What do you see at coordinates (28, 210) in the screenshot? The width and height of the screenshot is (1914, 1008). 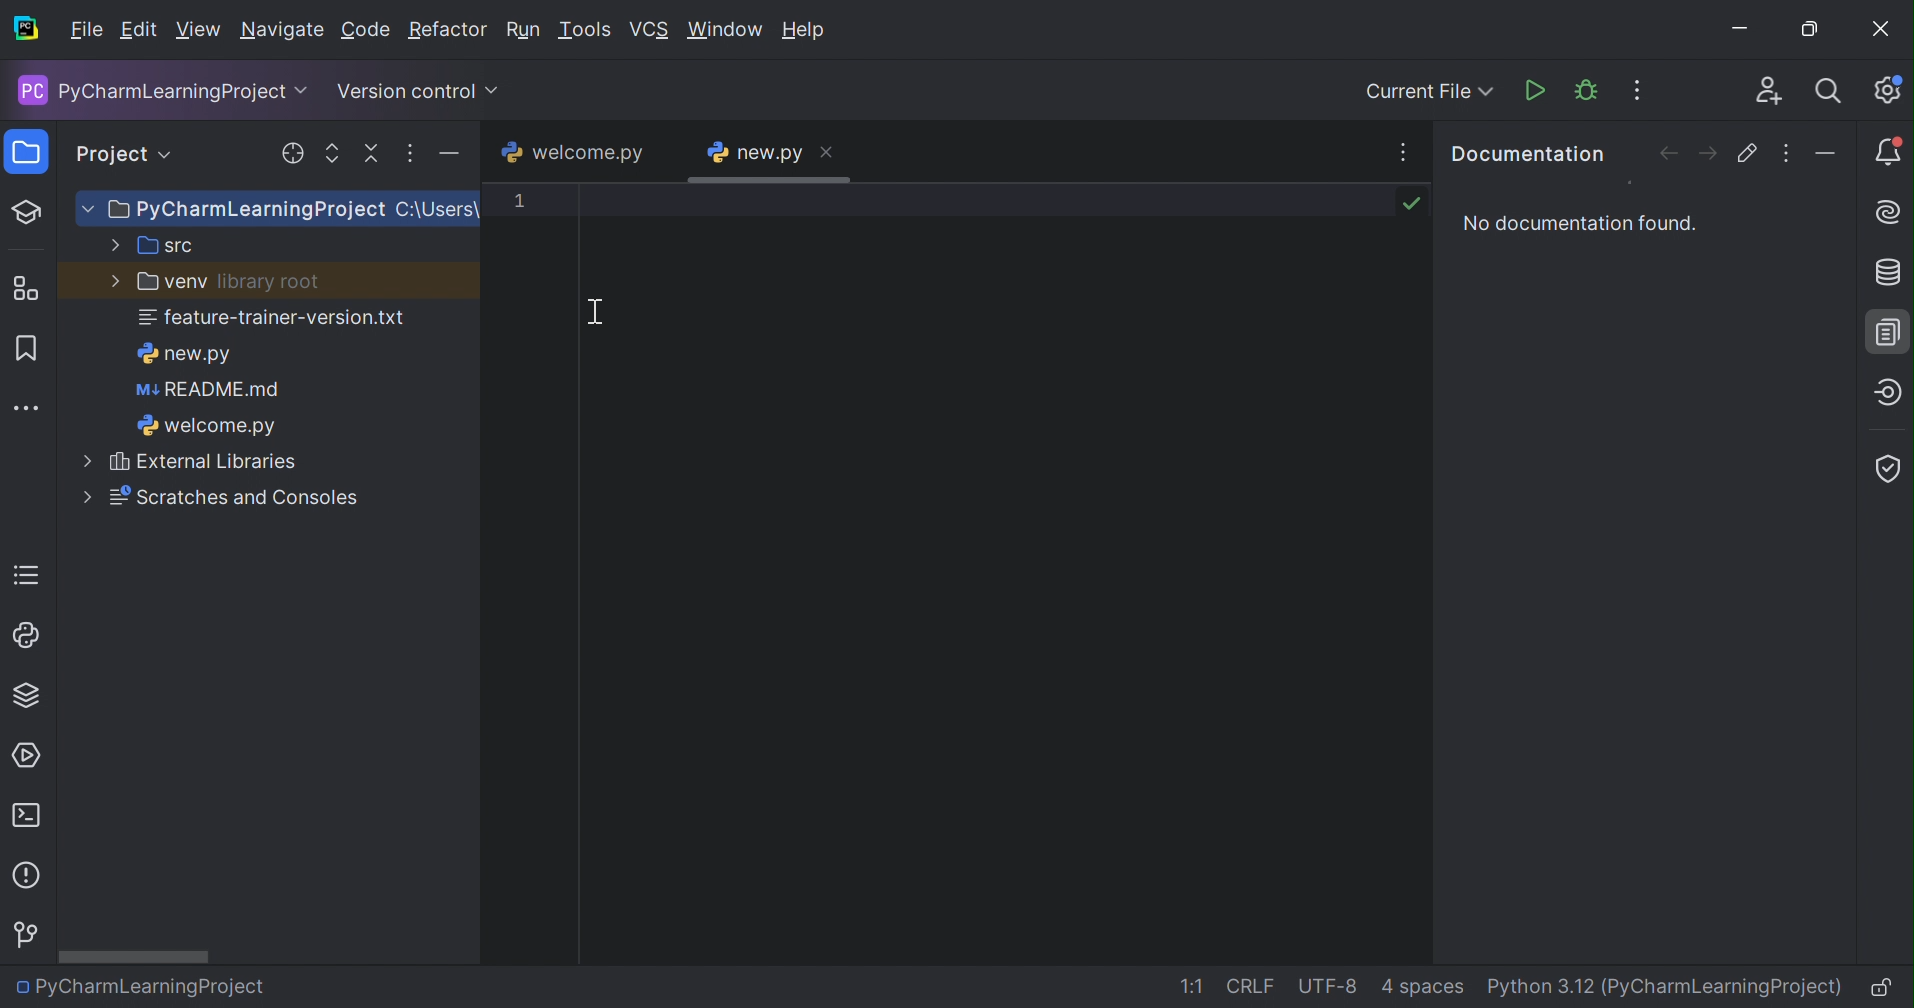 I see `Learn` at bounding box center [28, 210].